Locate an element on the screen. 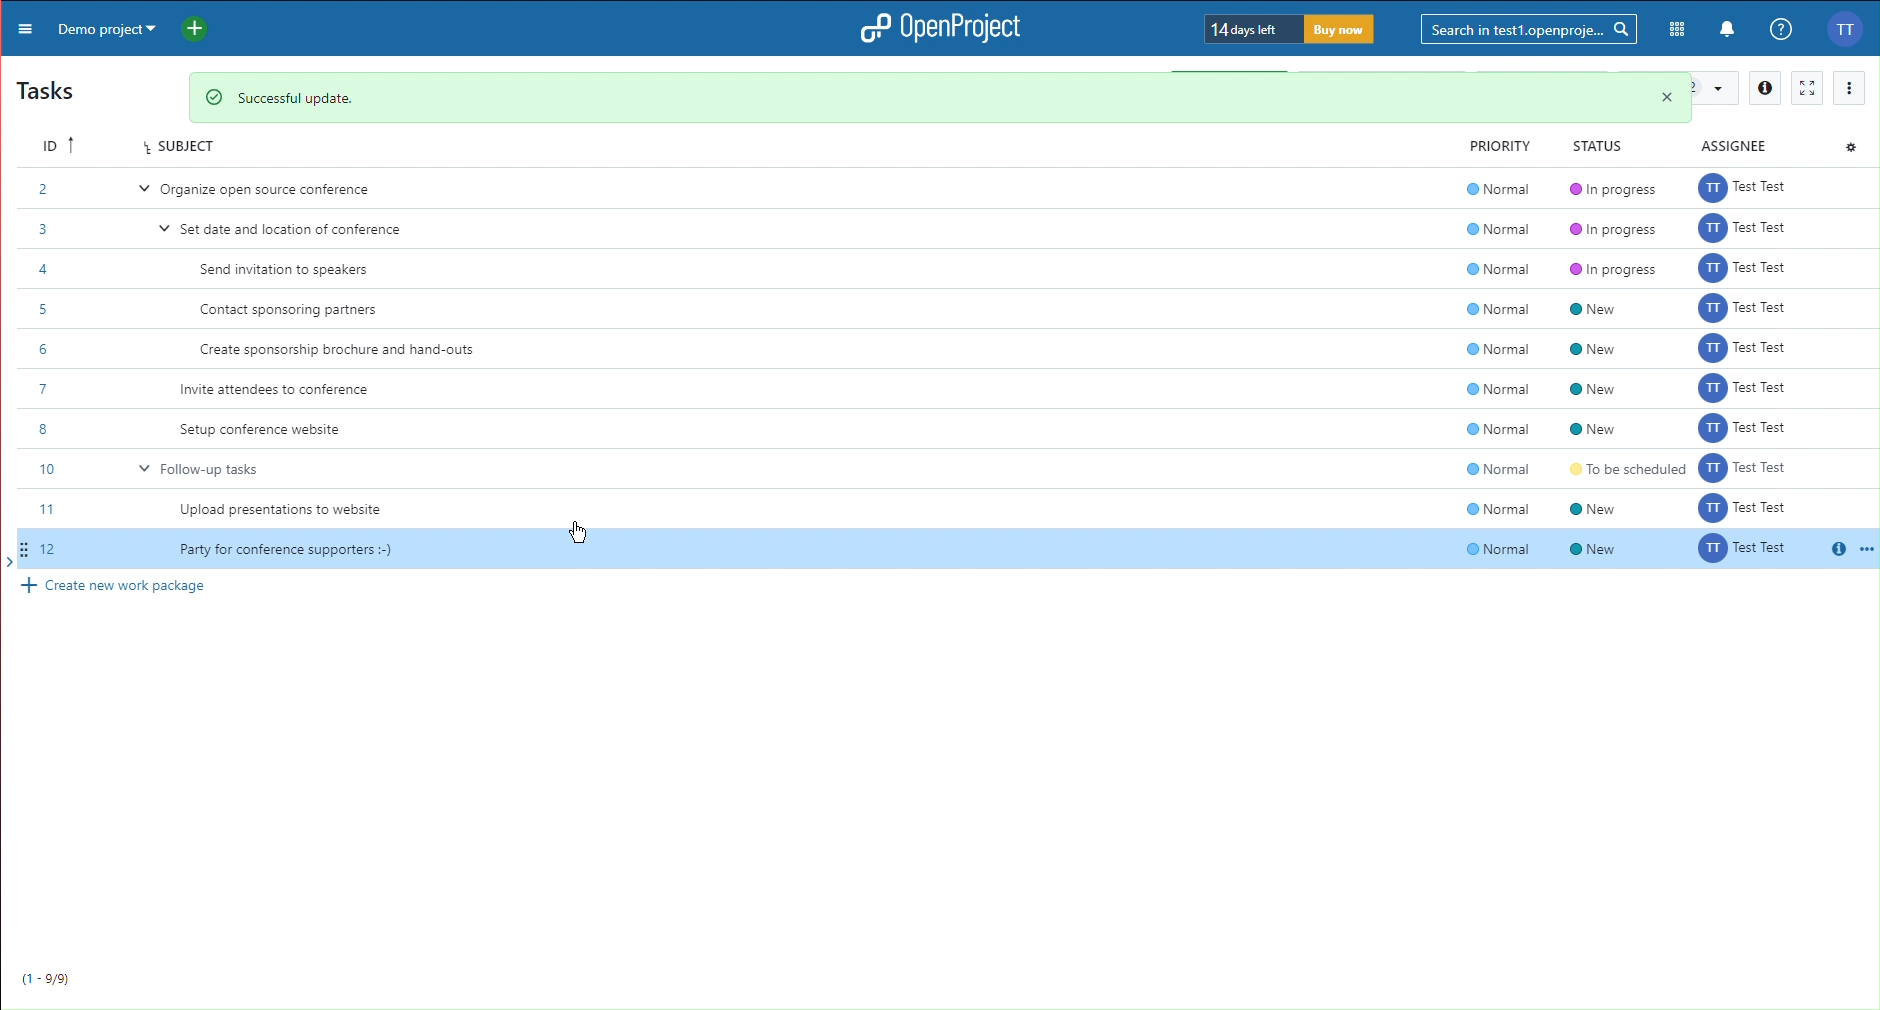 This screenshot has height=1010, width=1880. Help is located at coordinates (1779, 30).